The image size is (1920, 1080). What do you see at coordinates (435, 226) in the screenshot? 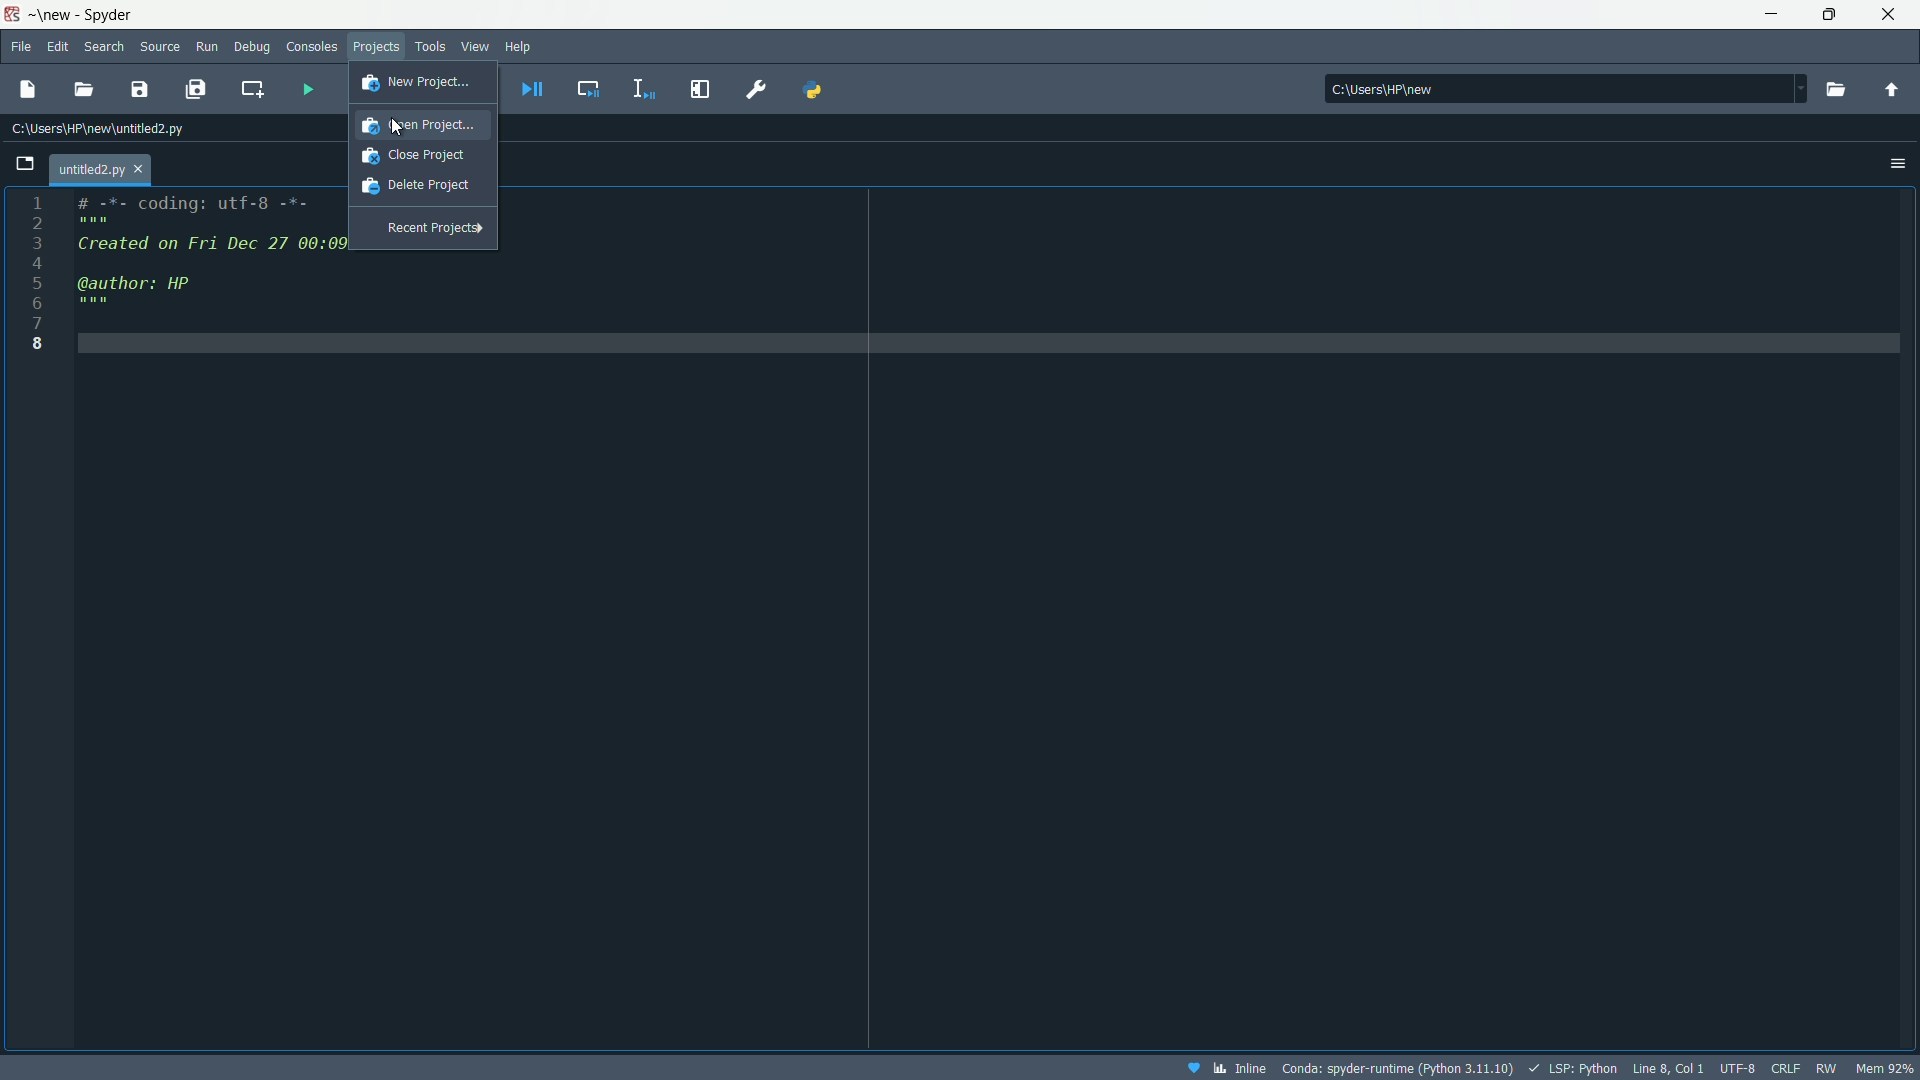
I see `recent projects` at bounding box center [435, 226].